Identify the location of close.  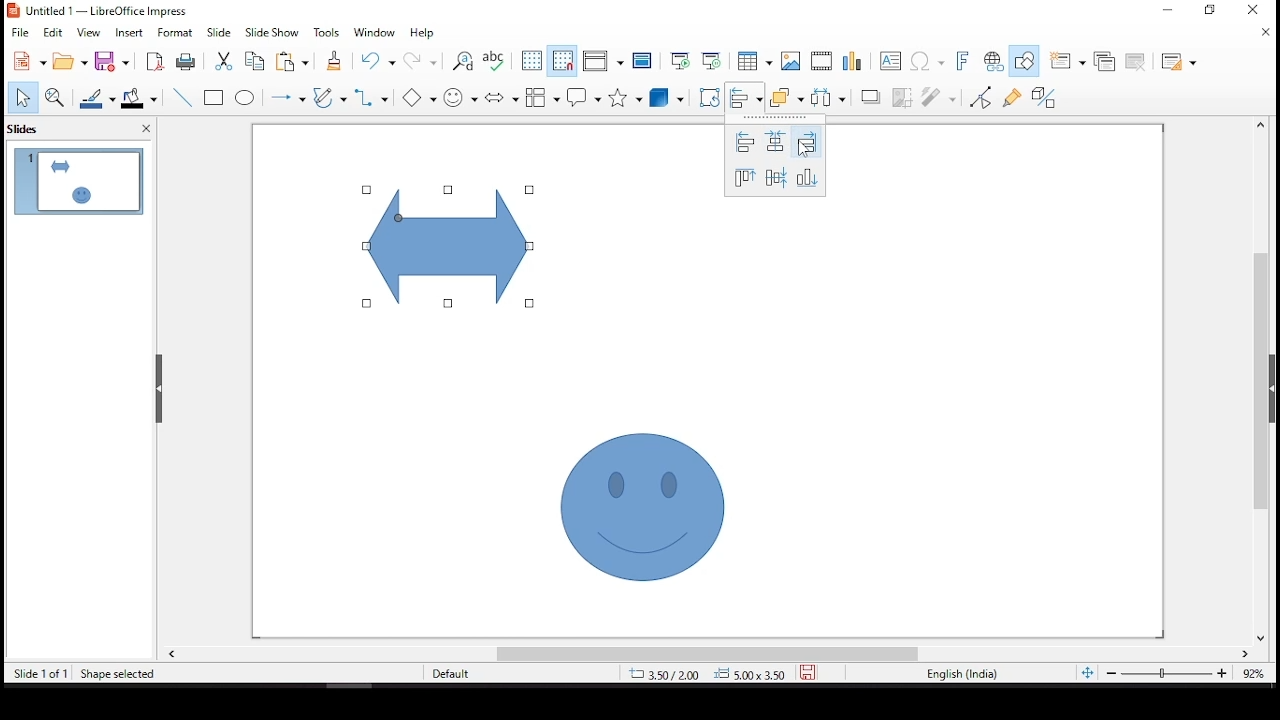
(1265, 35).